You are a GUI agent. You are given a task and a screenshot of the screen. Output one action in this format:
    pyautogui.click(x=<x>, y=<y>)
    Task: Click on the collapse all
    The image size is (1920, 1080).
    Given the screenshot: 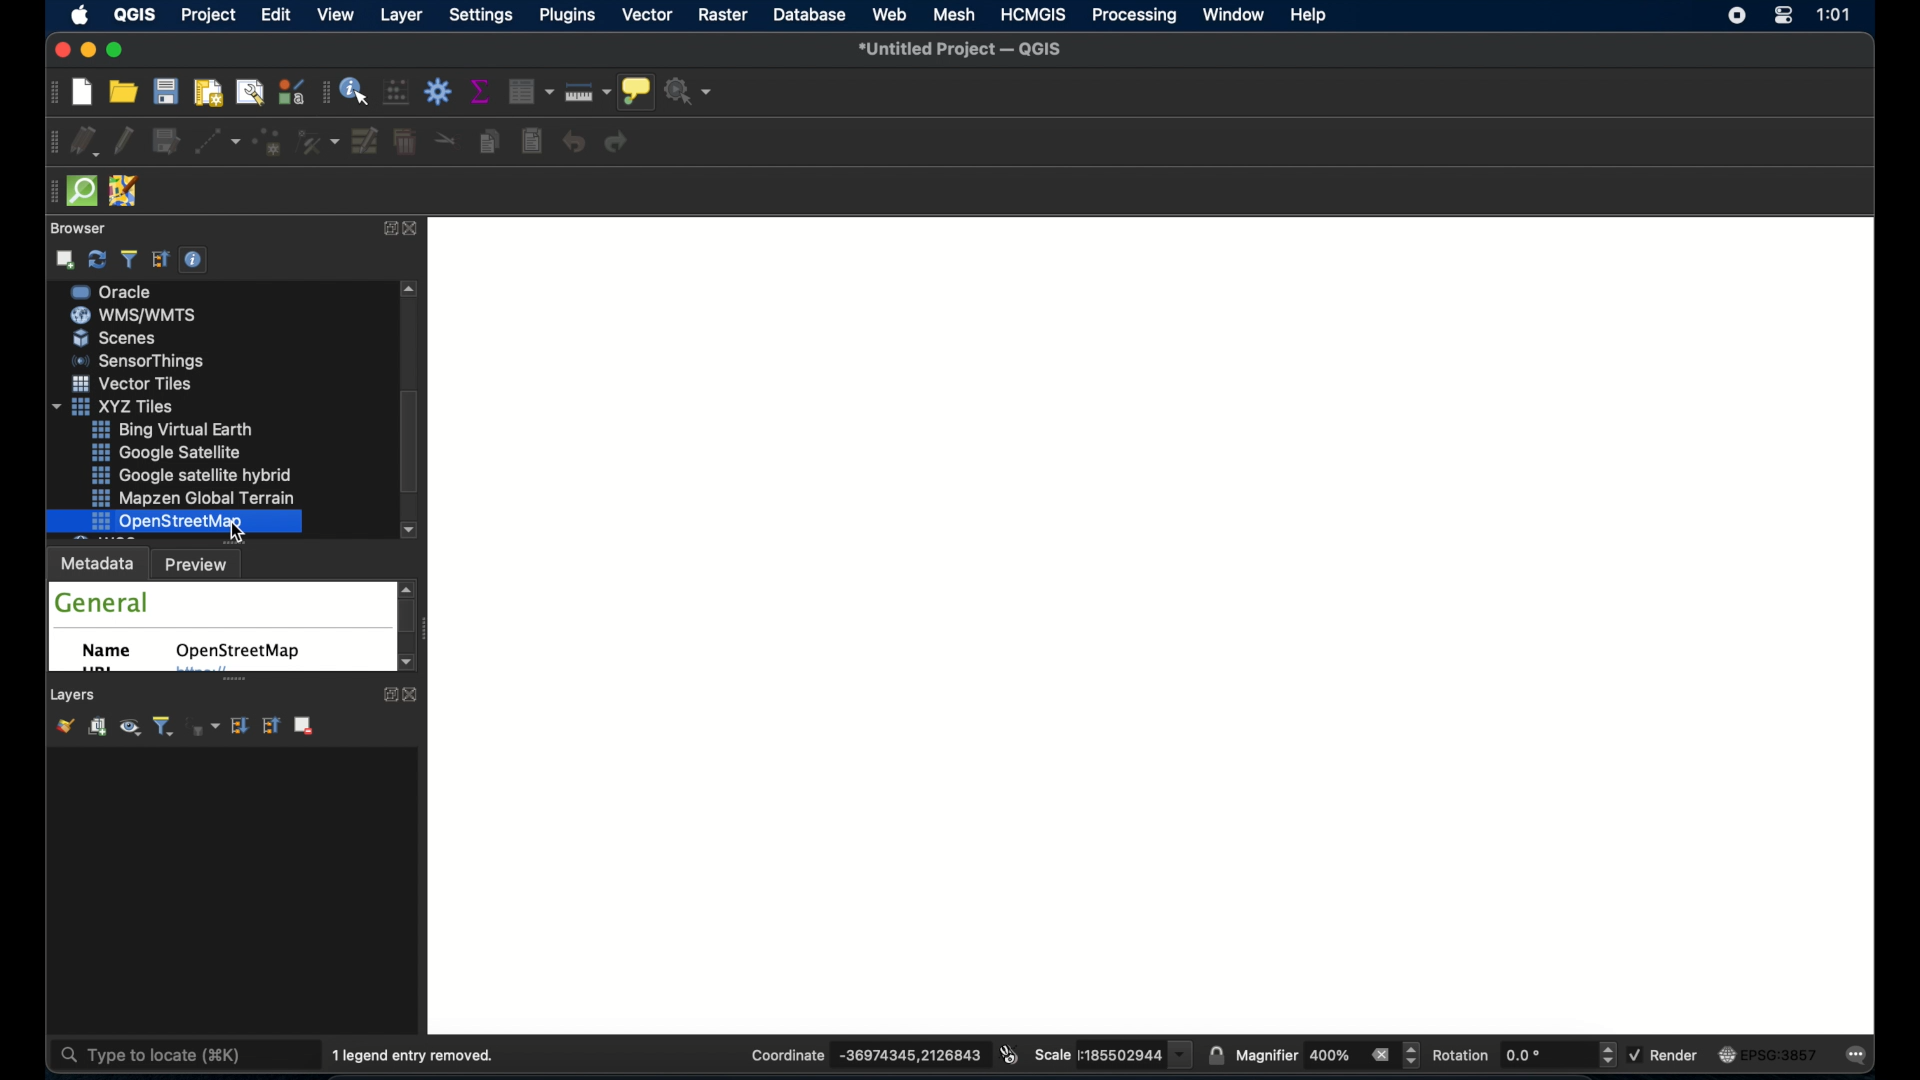 What is the action you would take?
    pyautogui.click(x=270, y=726)
    